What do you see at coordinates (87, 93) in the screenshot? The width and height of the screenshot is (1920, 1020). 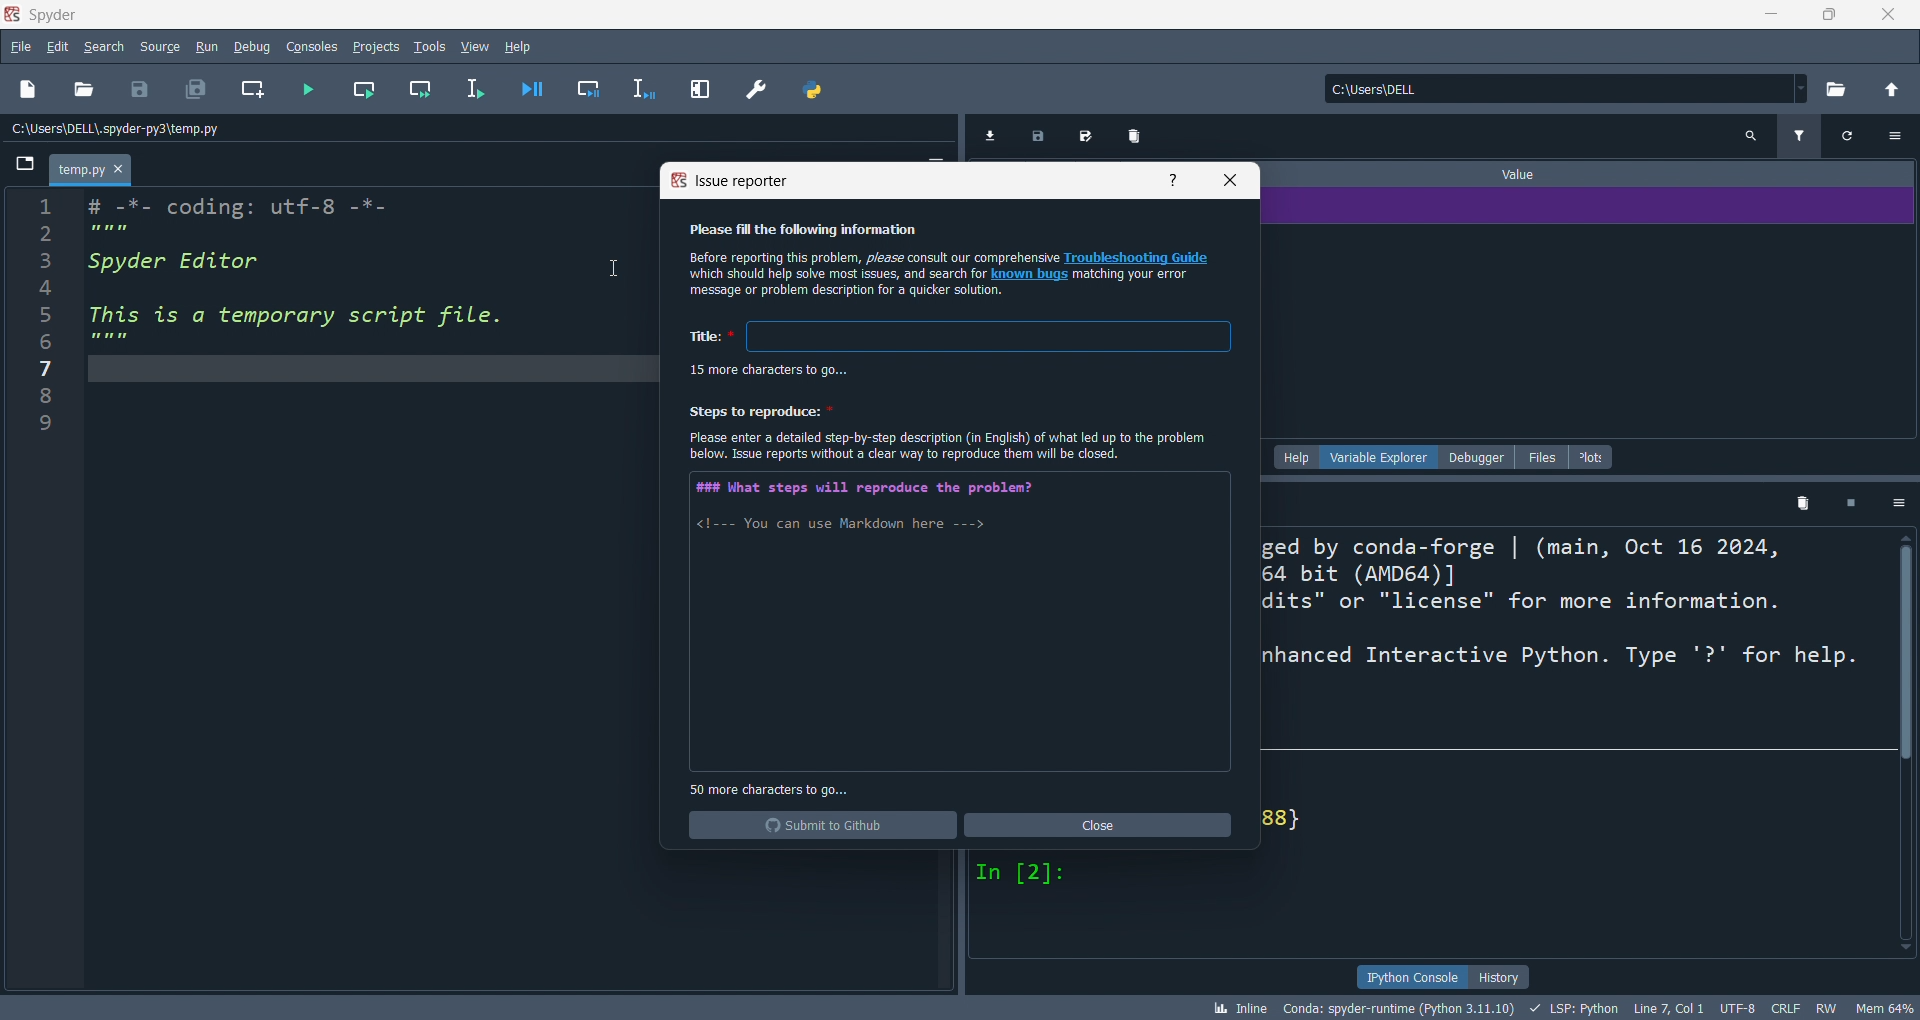 I see `open file` at bounding box center [87, 93].